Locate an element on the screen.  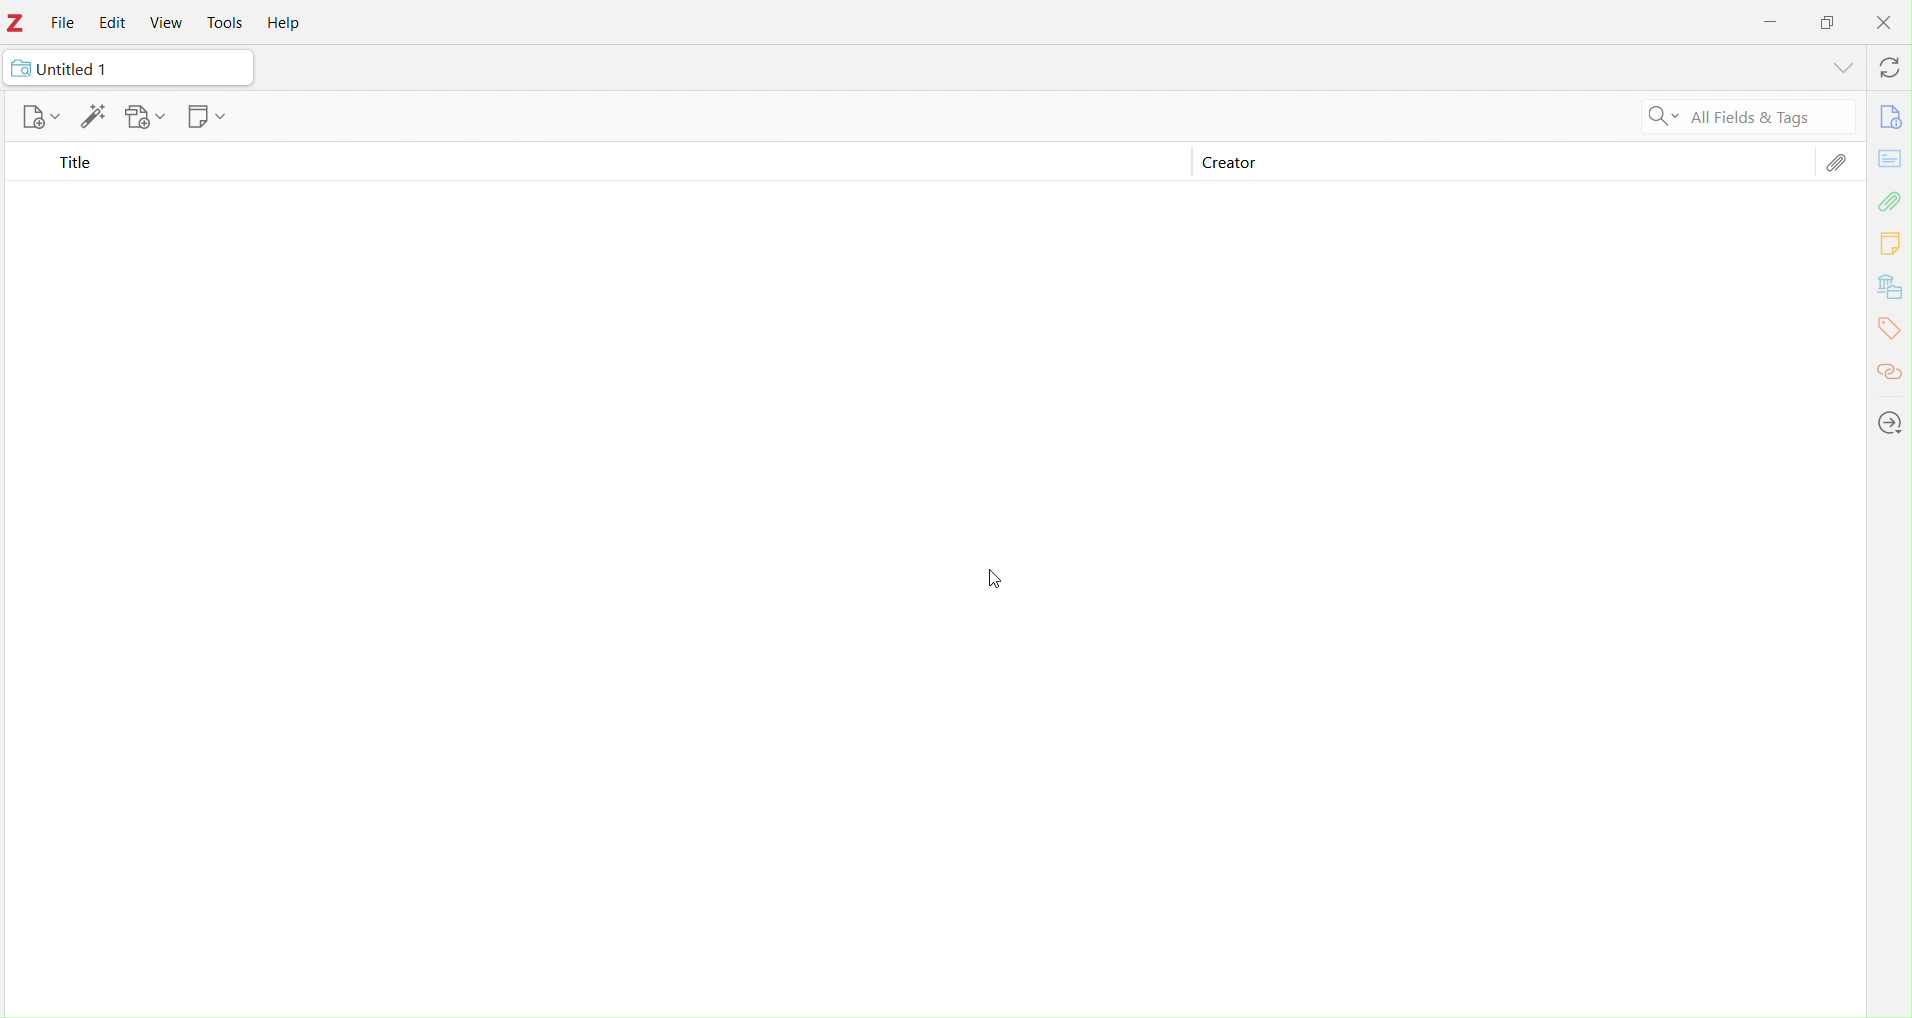
Edit is located at coordinates (94, 119).